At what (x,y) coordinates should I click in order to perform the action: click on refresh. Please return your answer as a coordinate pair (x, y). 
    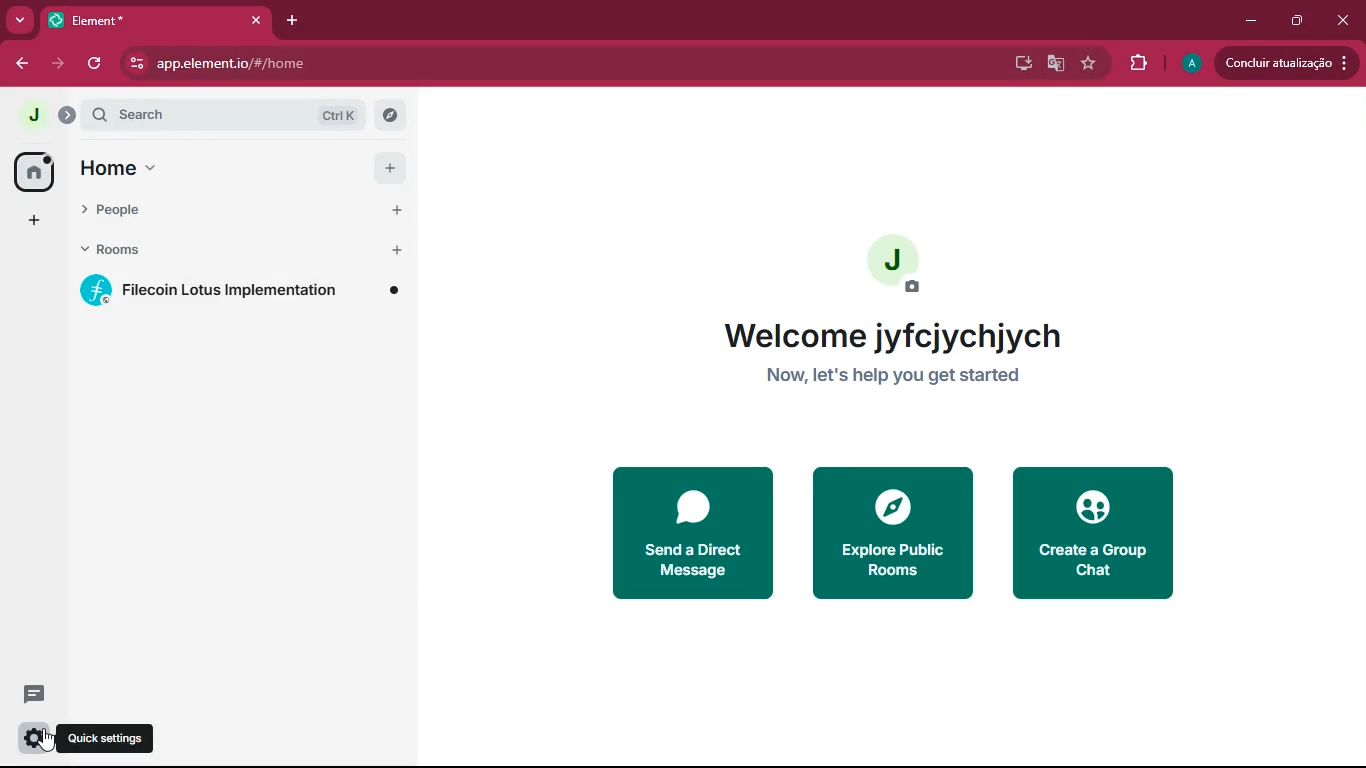
    Looking at the image, I should click on (93, 64).